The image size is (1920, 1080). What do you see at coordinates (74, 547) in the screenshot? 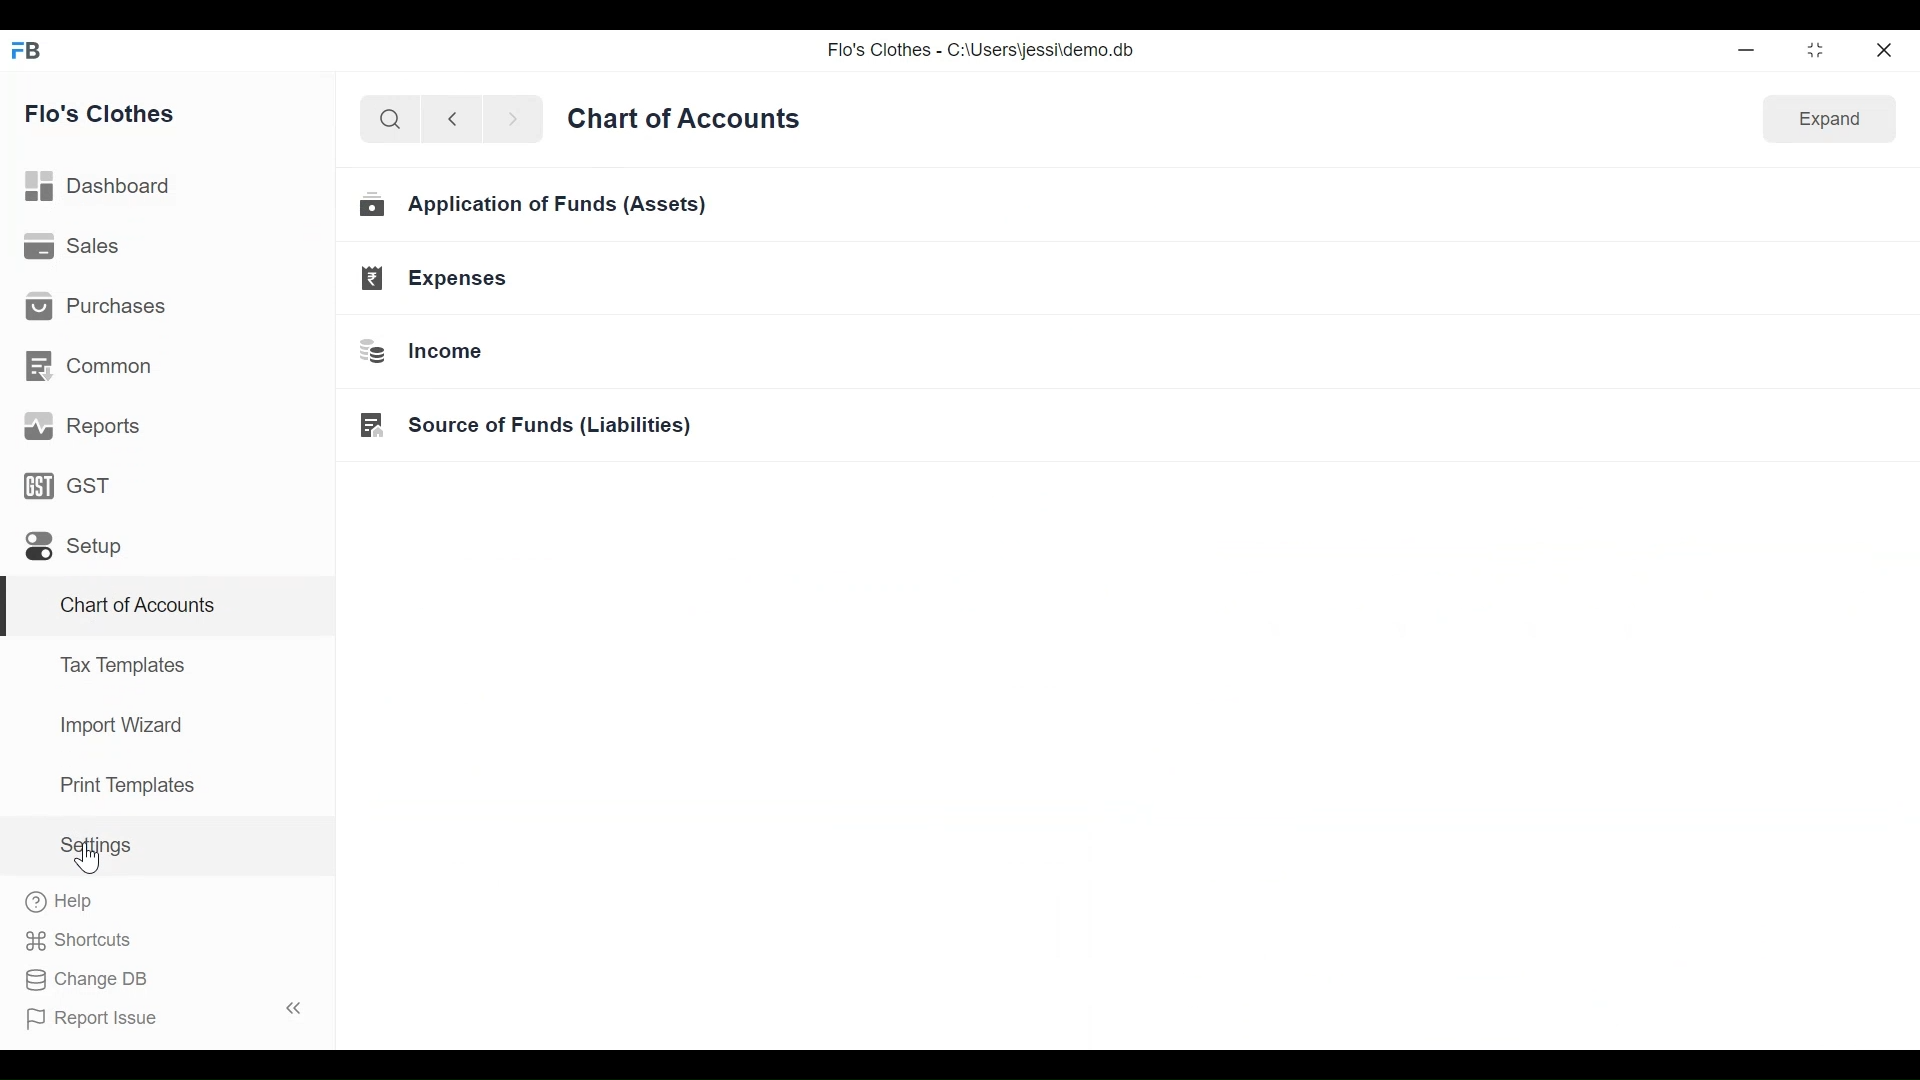
I see `setup` at bounding box center [74, 547].